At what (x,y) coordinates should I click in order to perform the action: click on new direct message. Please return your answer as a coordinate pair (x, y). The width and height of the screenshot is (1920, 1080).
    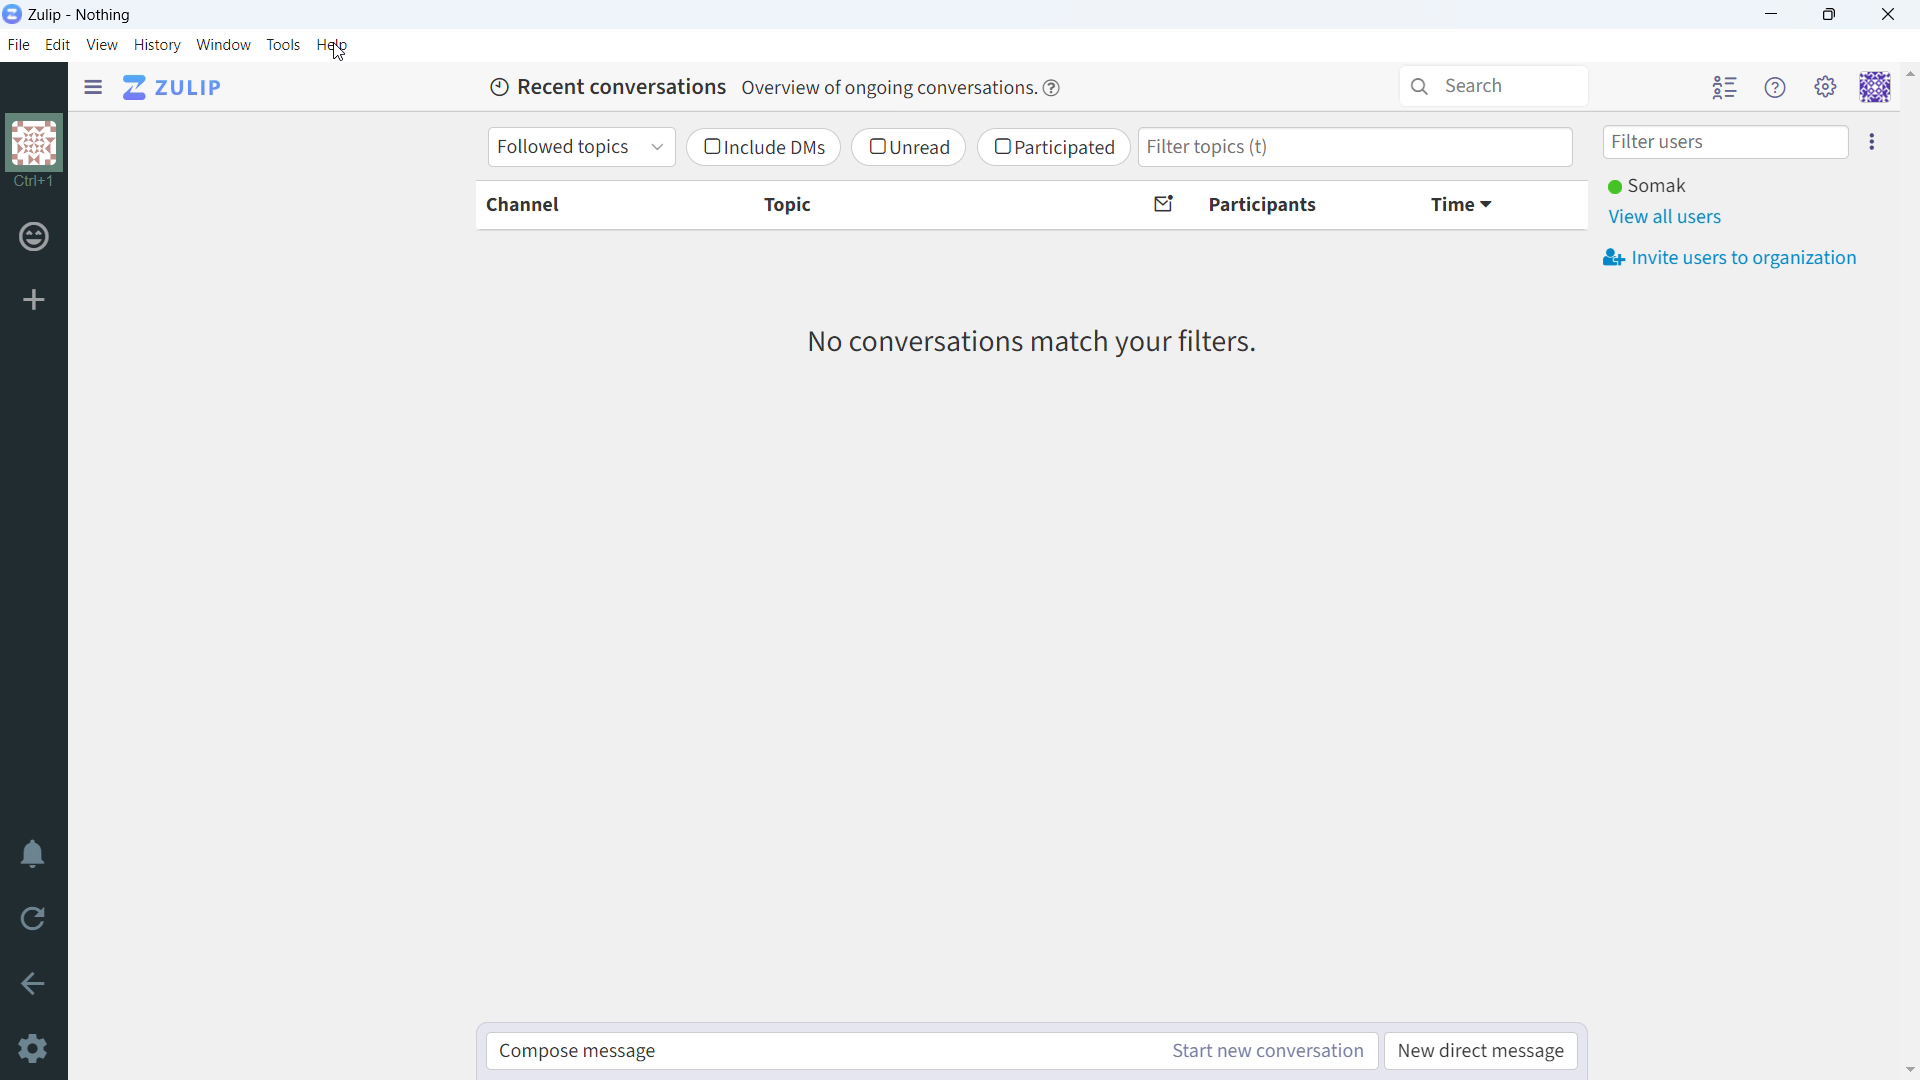
    Looking at the image, I should click on (1482, 1051).